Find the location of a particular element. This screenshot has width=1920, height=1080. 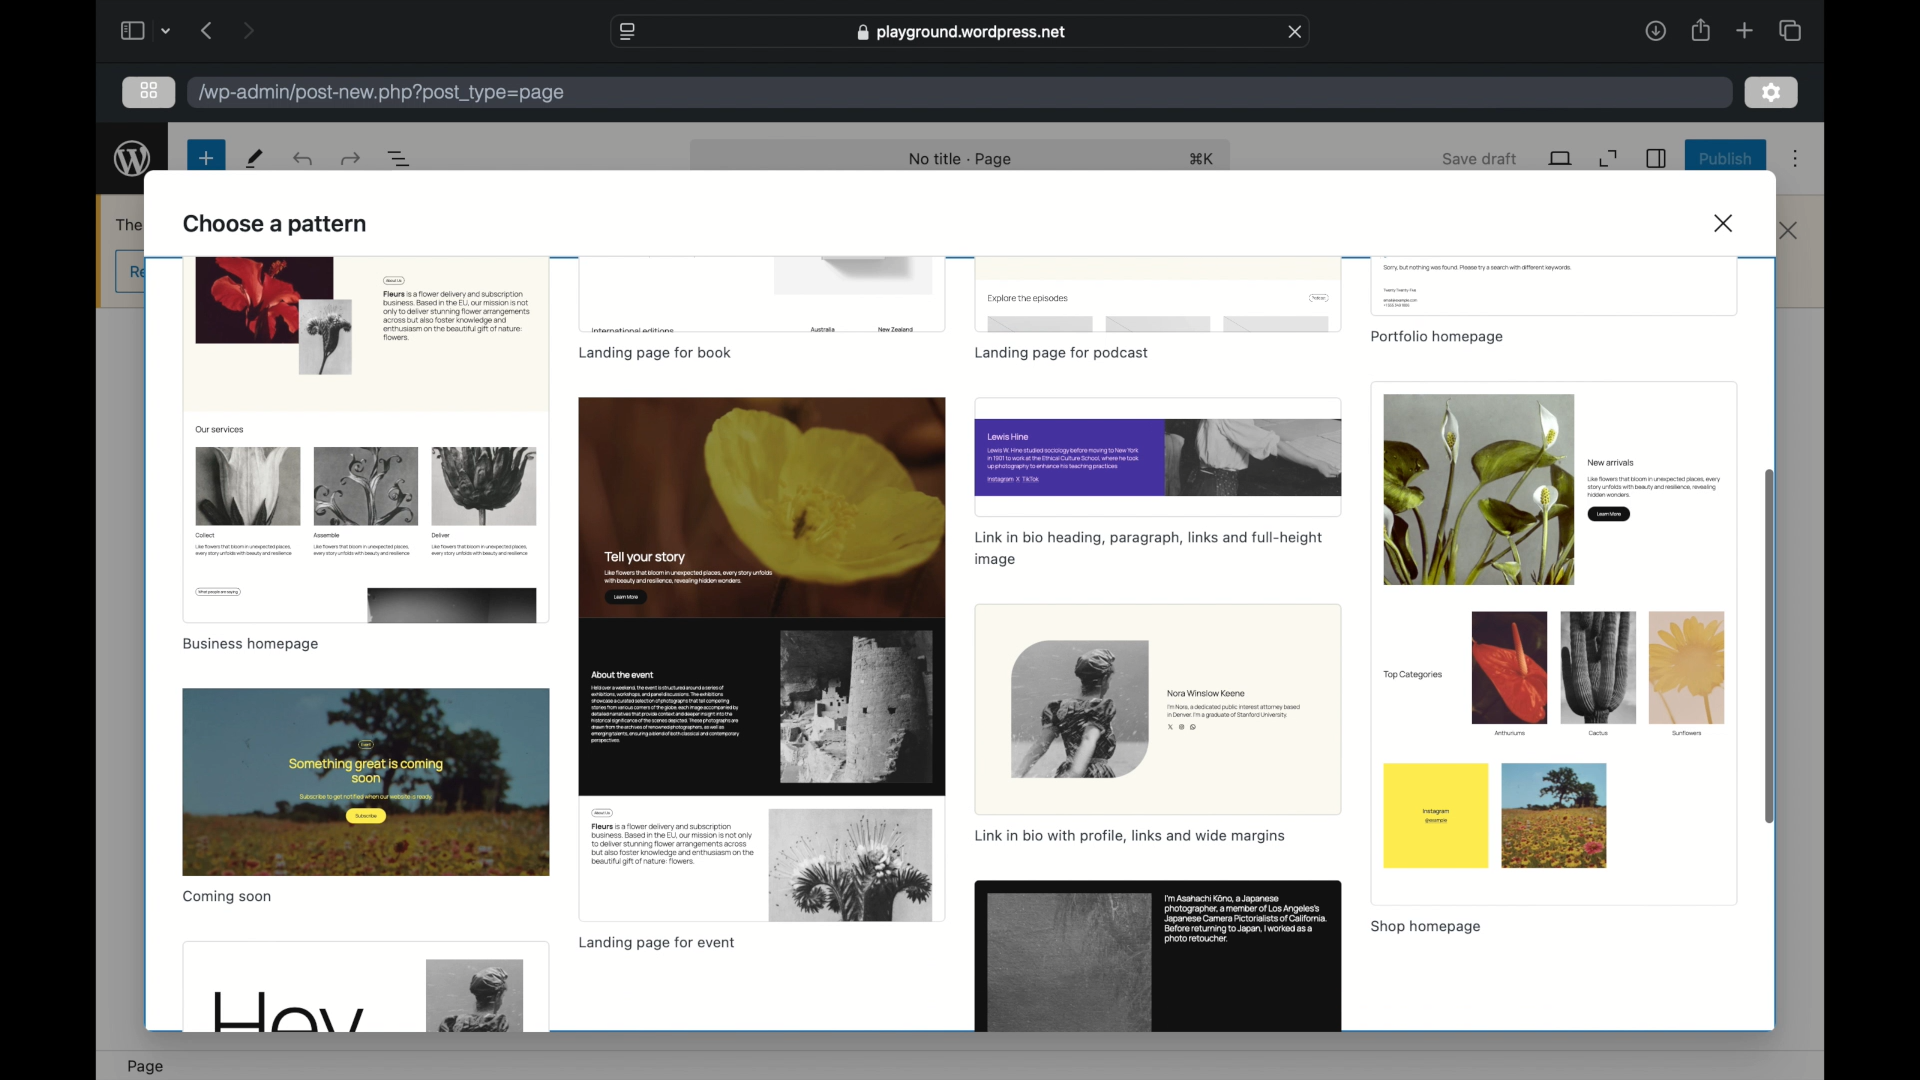

page is located at coordinates (146, 1067).